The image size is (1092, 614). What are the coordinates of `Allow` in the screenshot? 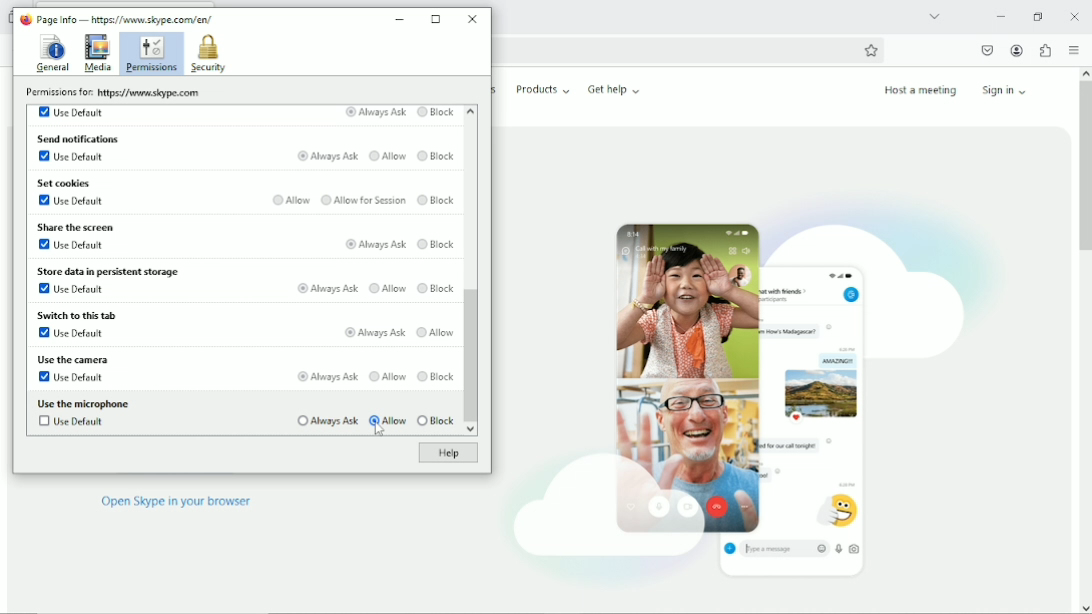 It's located at (386, 375).